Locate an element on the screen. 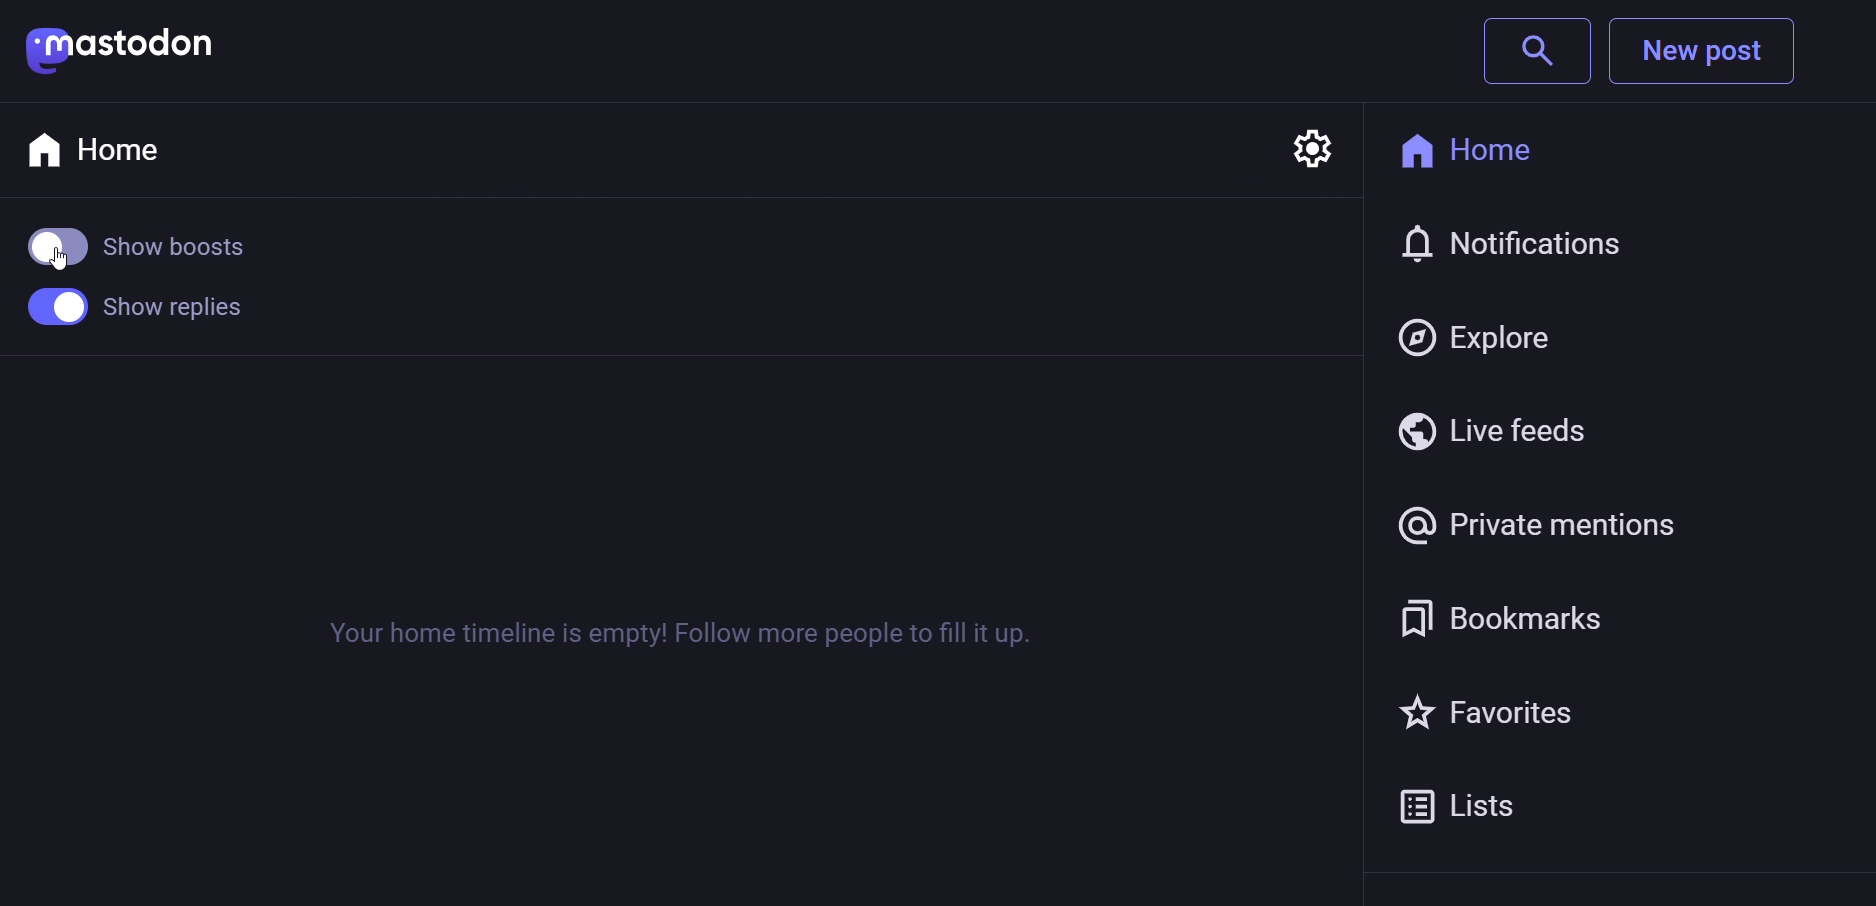 The height and width of the screenshot is (906, 1876). explore is located at coordinates (1484, 330).